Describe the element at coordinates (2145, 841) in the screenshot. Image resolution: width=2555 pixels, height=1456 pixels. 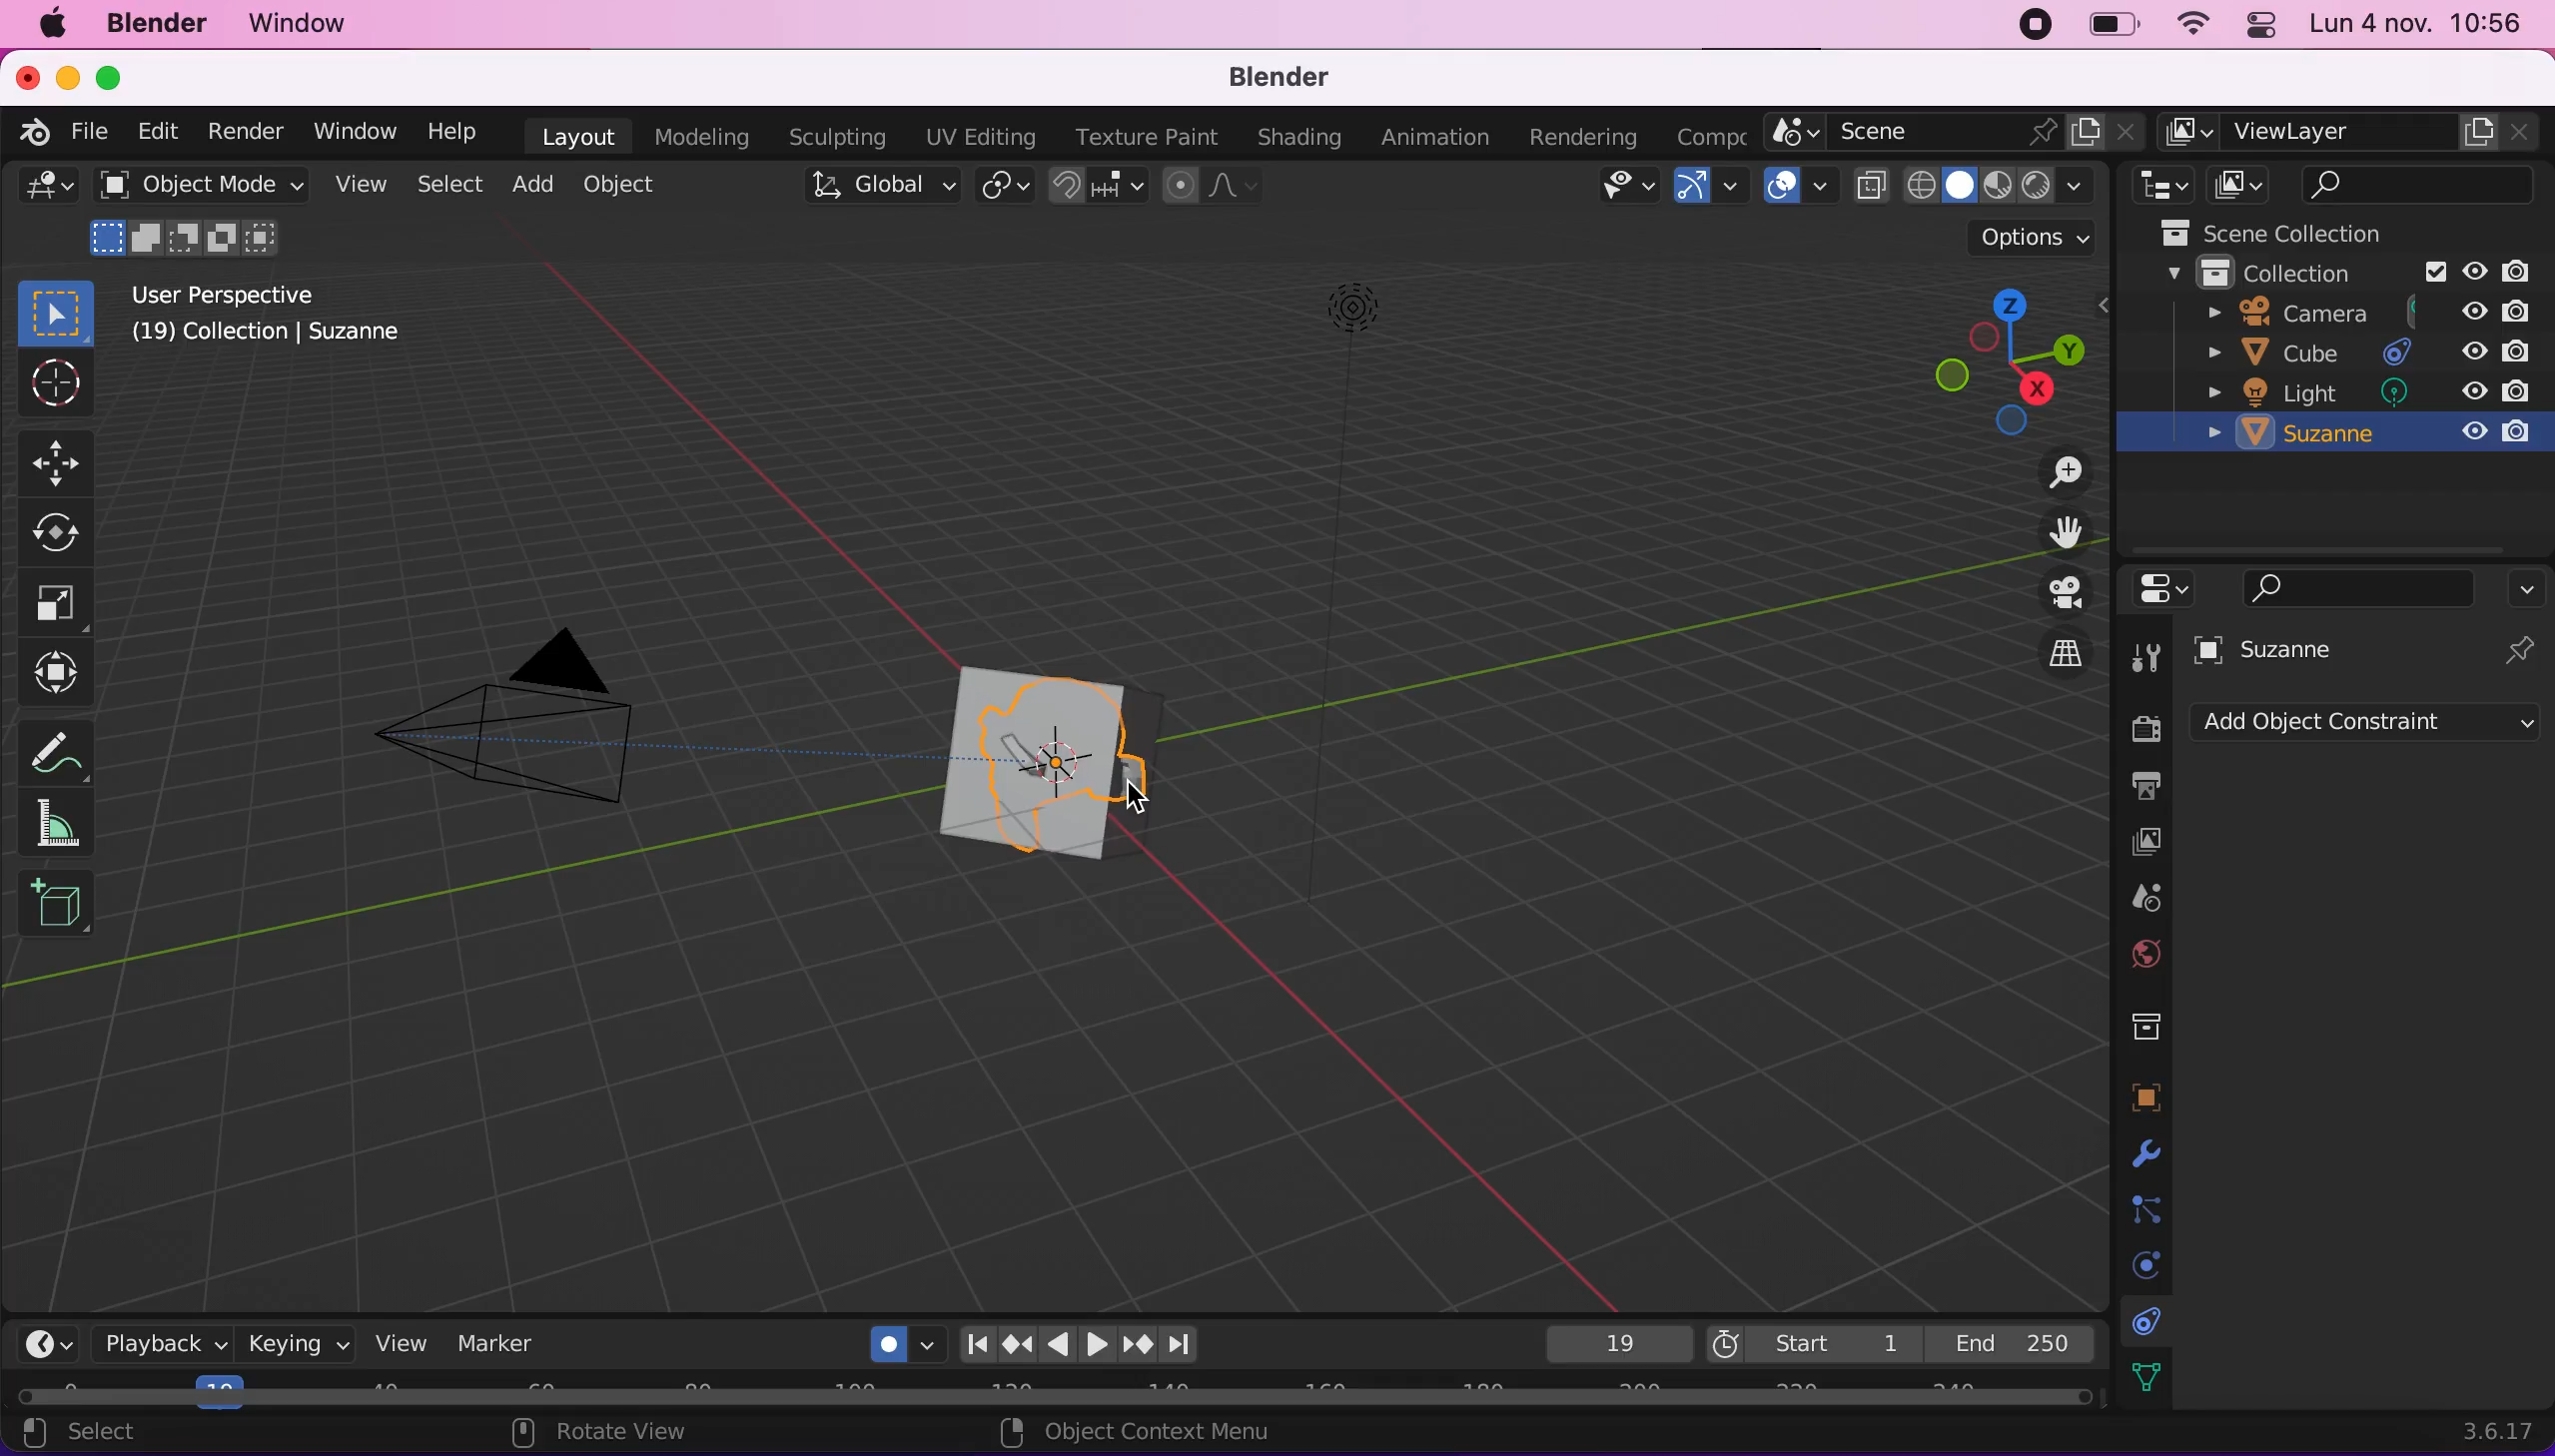
I see `display` at that location.